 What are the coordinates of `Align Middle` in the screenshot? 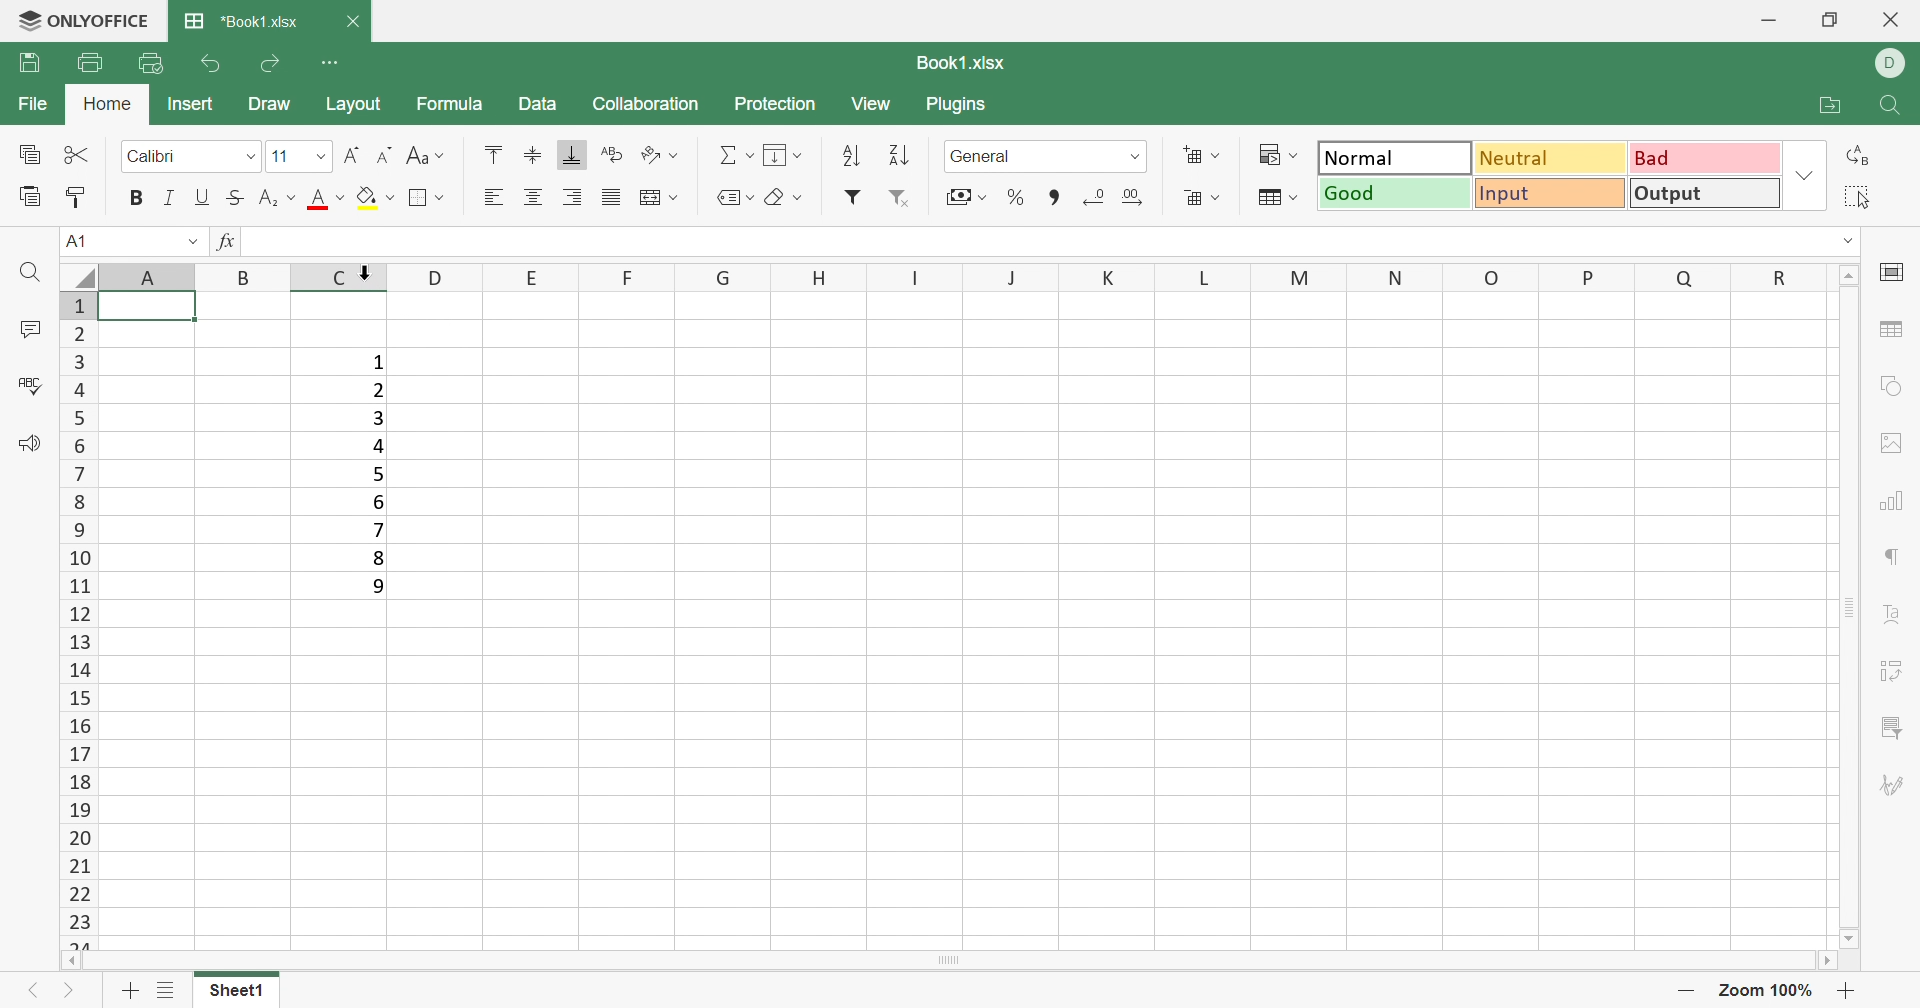 It's located at (532, 154).